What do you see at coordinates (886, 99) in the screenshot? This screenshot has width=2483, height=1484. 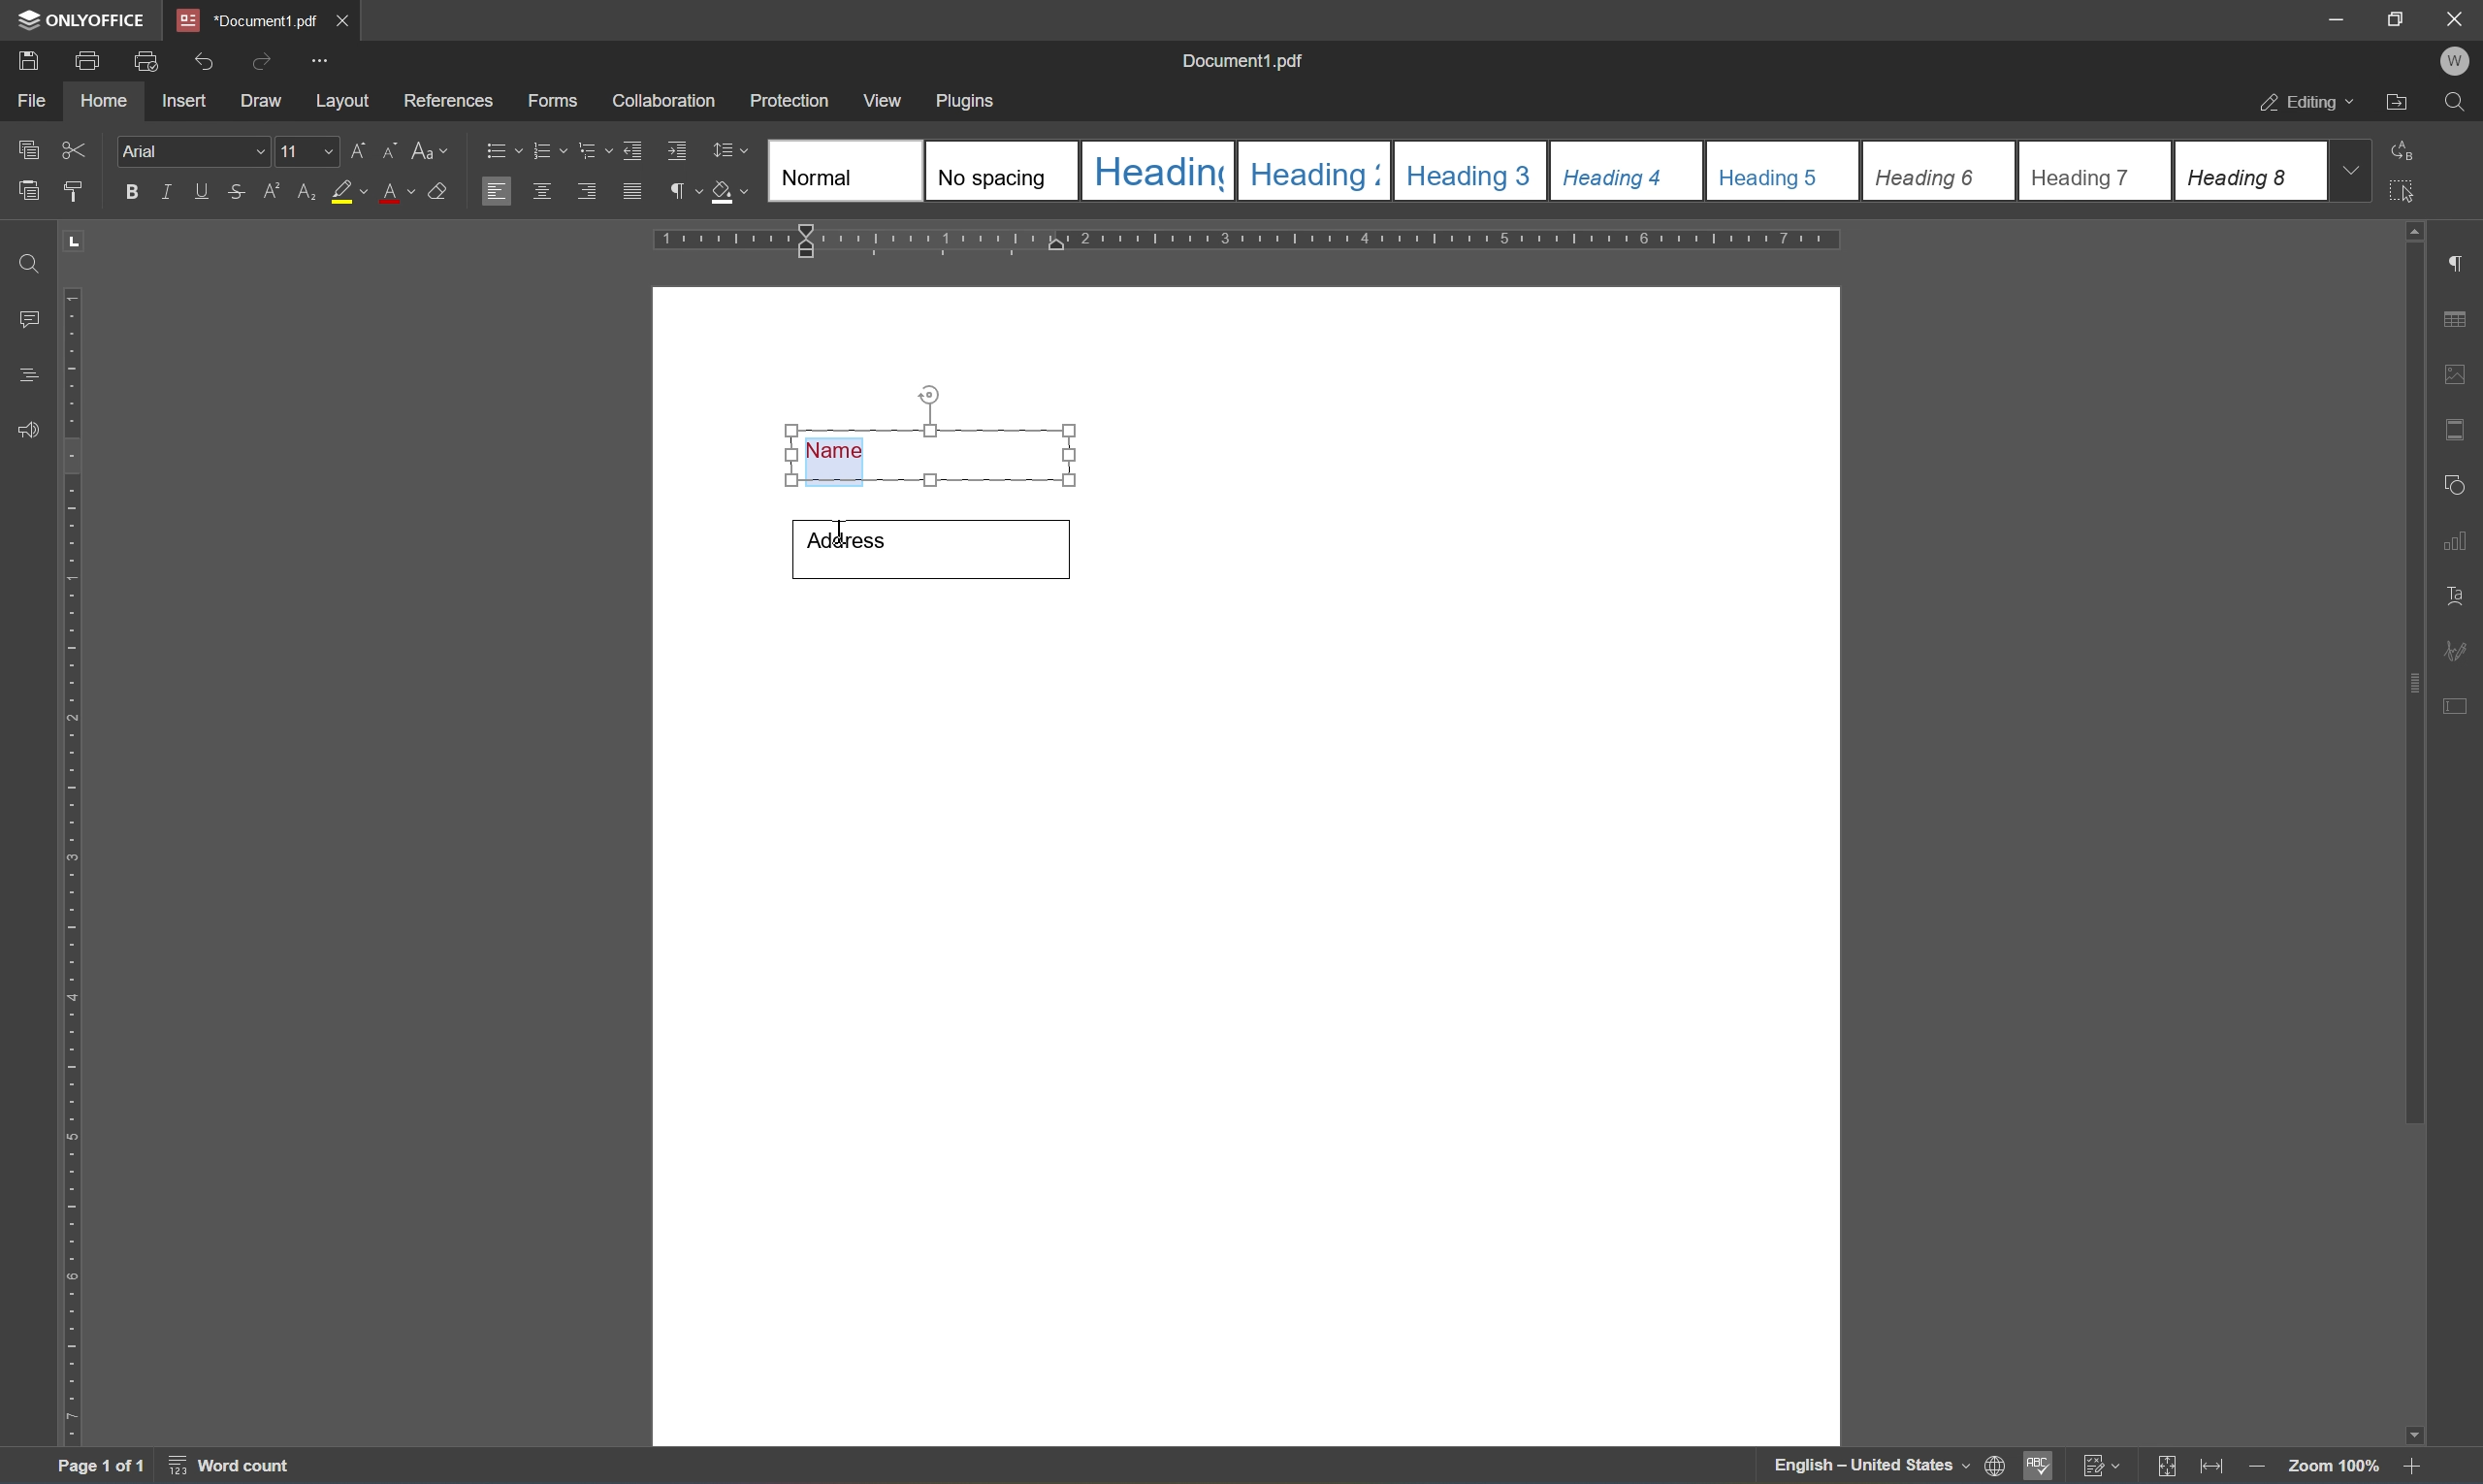 I see `view` at bounding box center [886, 99].